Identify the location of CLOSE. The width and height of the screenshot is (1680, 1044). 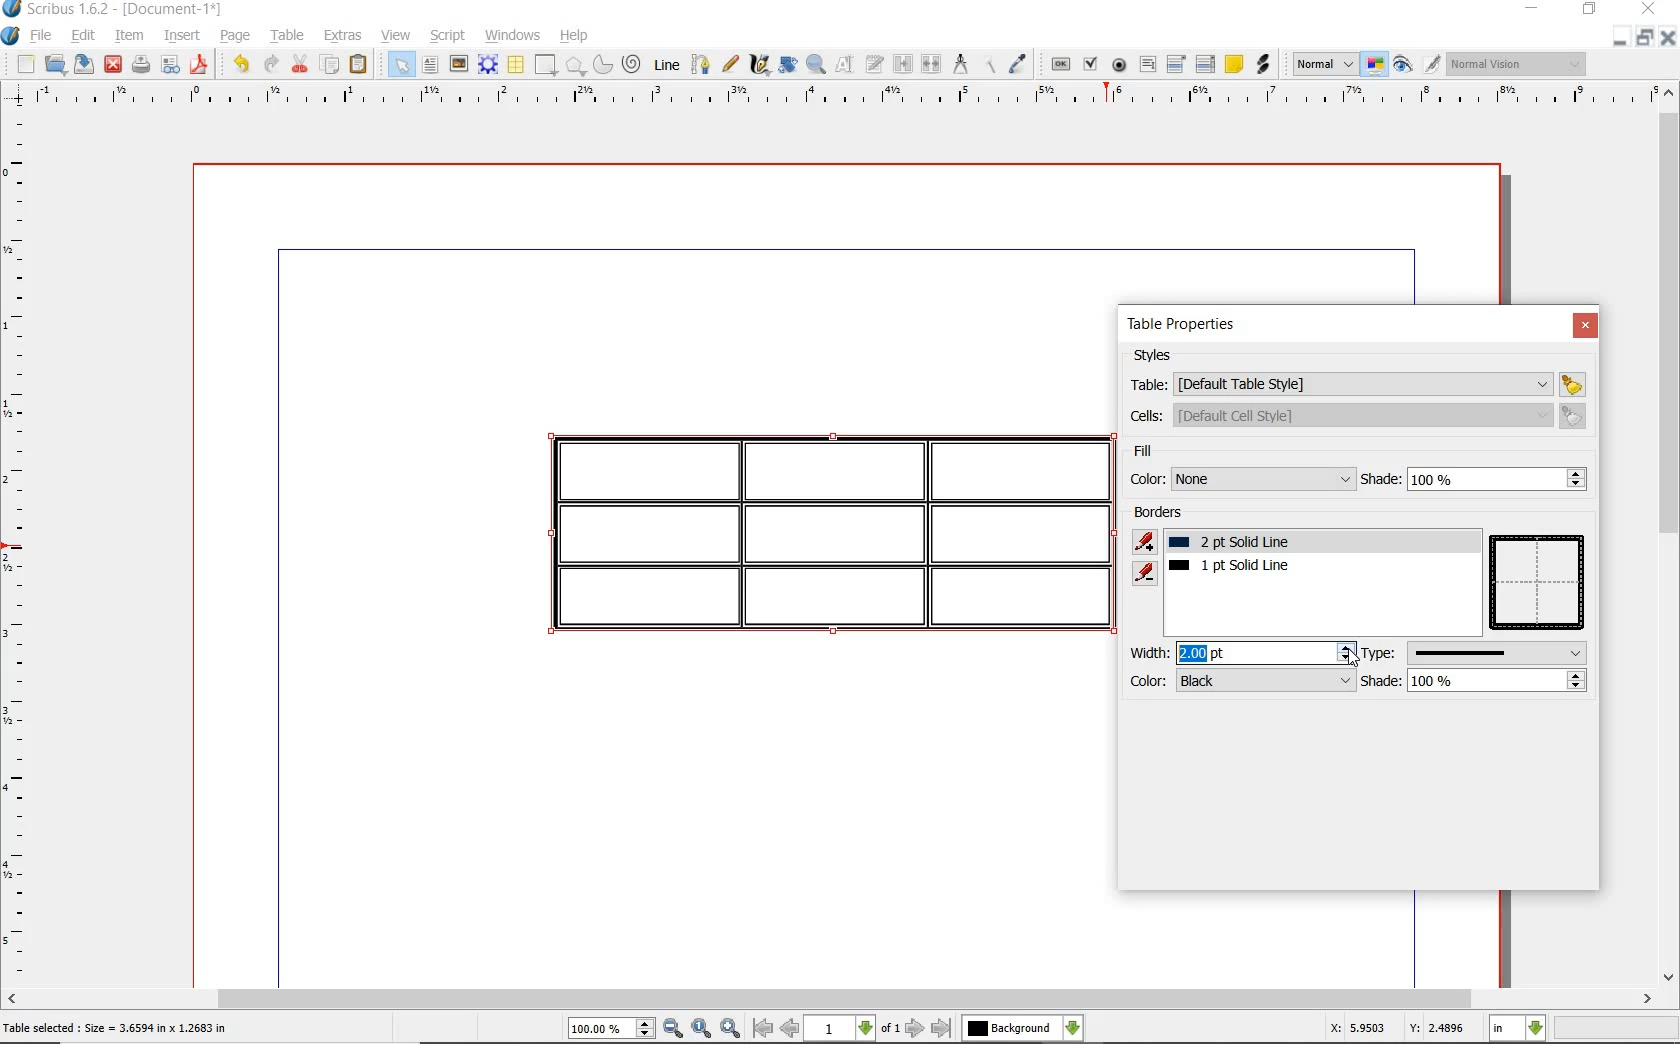
(1649, 9).